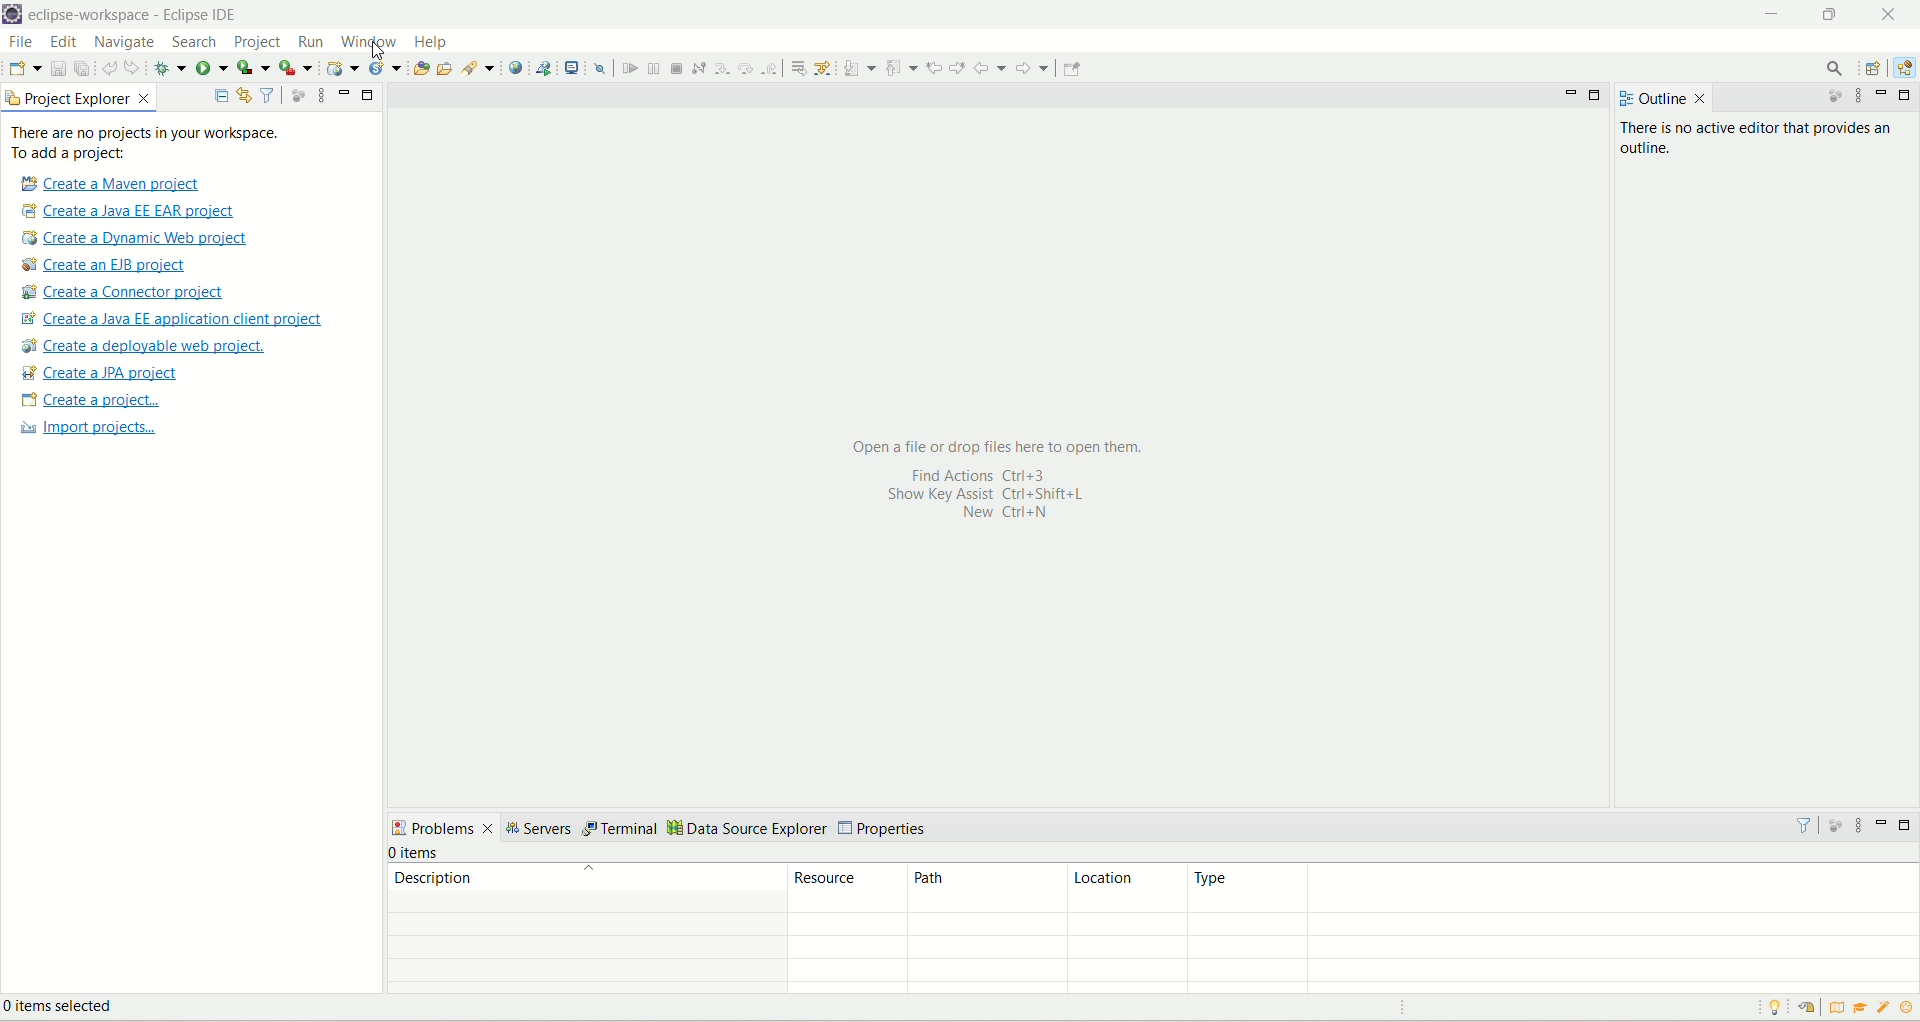  What do you see at coordinates (542, 829) in the screenshot?
I see `servers` at bounding box center [542, 829].